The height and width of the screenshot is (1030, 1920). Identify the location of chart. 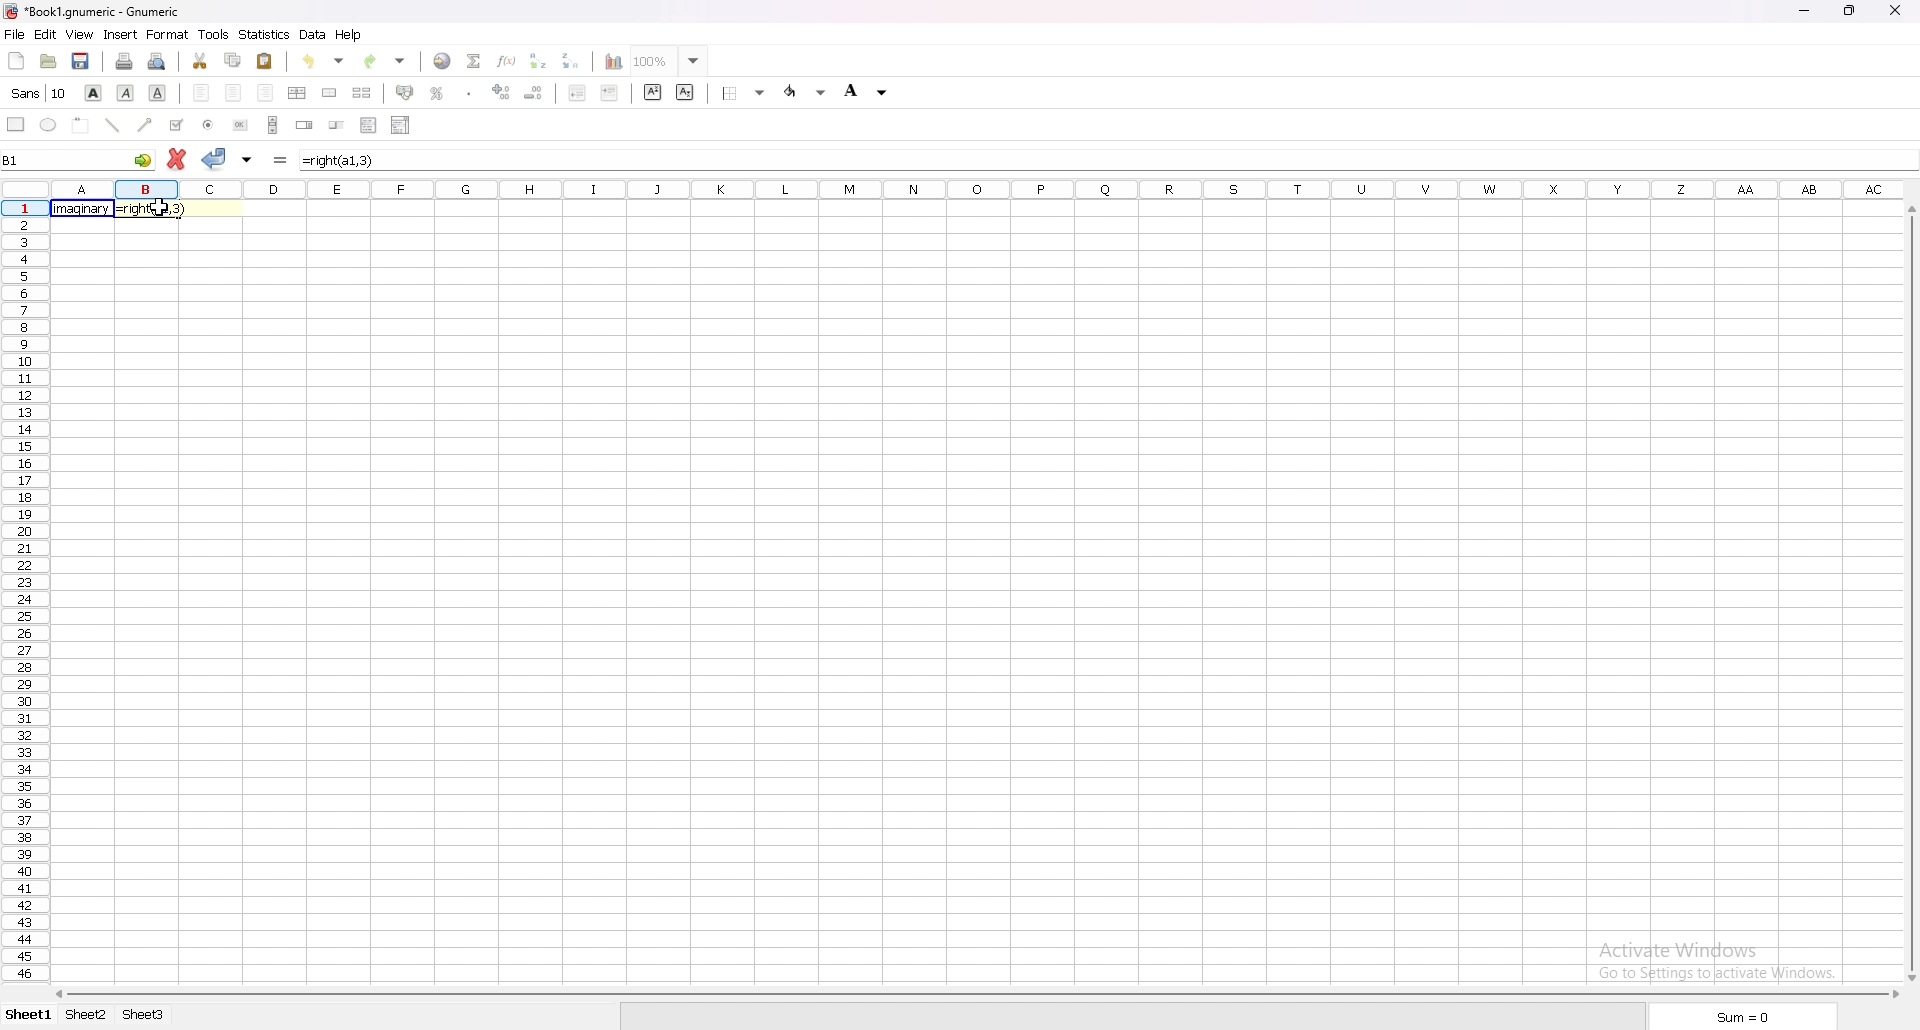
(613, 62).